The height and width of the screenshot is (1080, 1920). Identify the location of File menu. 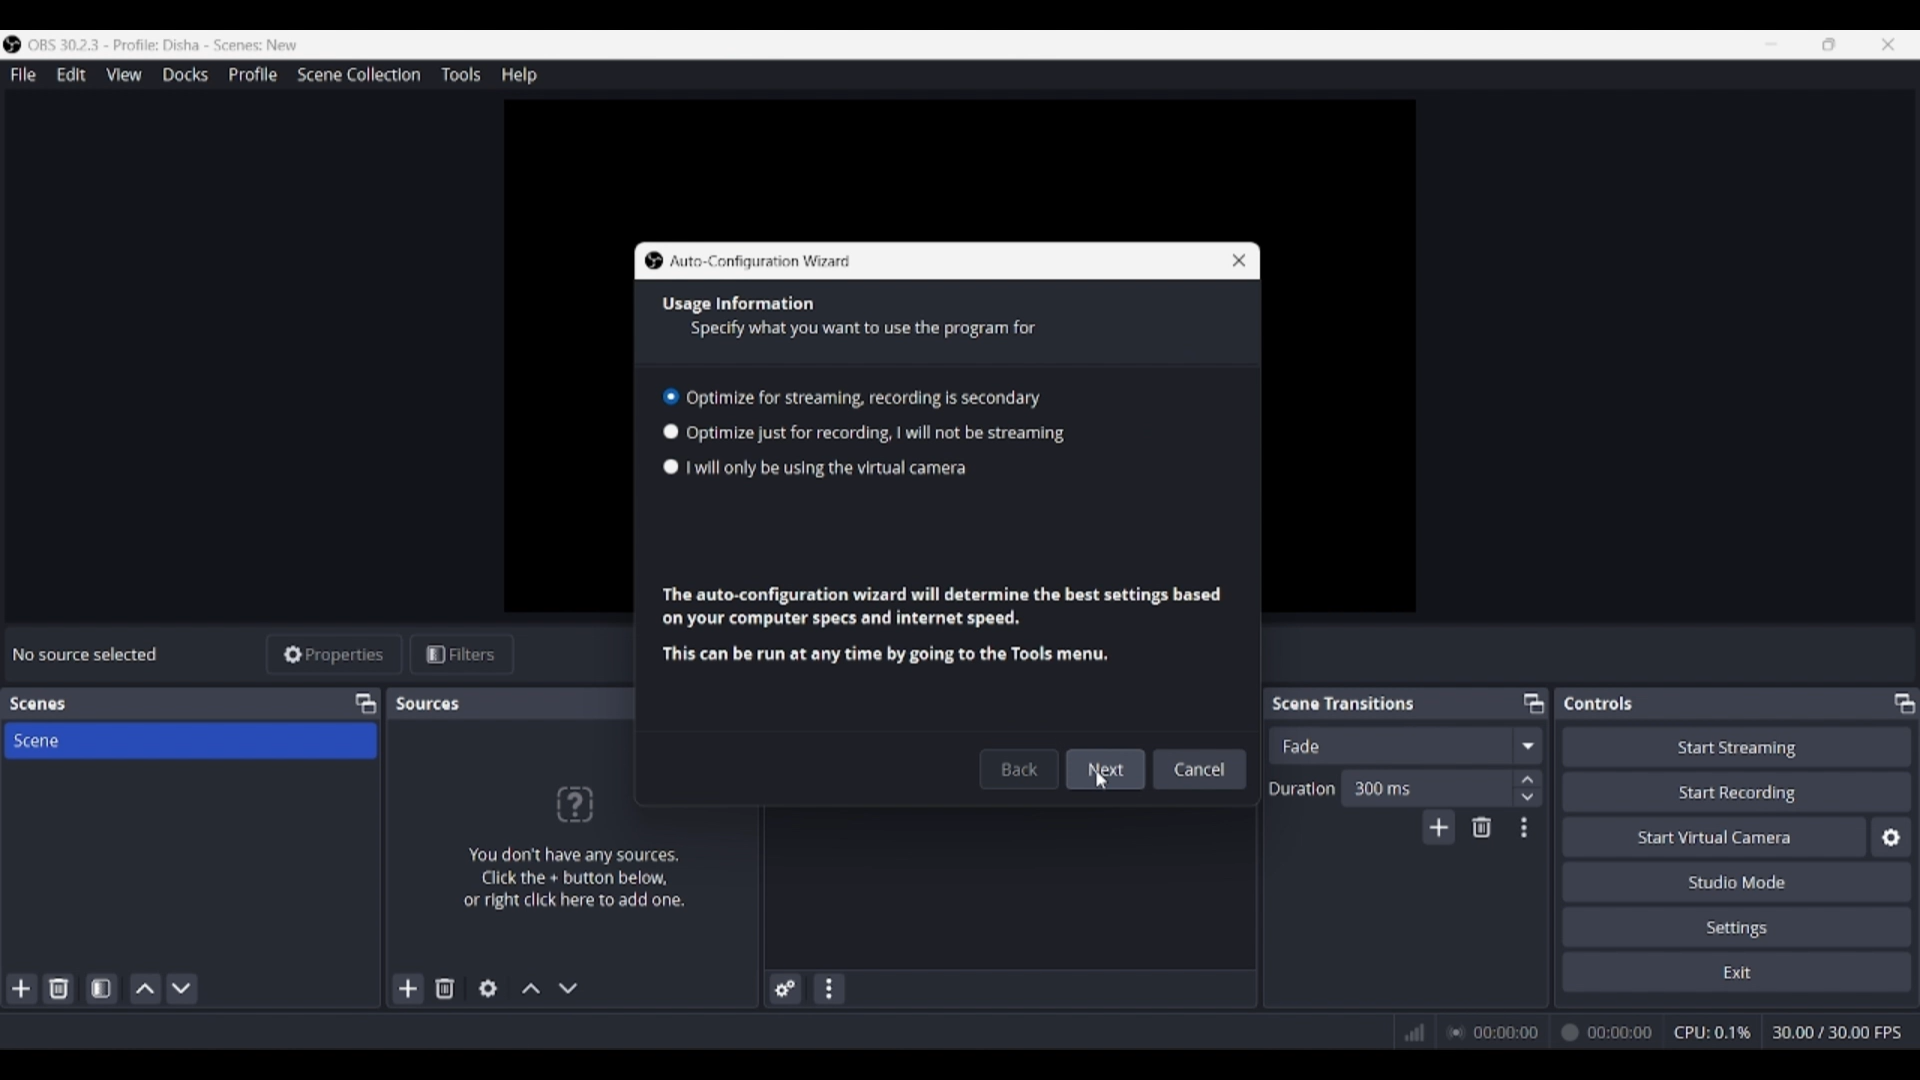
(23, 74).